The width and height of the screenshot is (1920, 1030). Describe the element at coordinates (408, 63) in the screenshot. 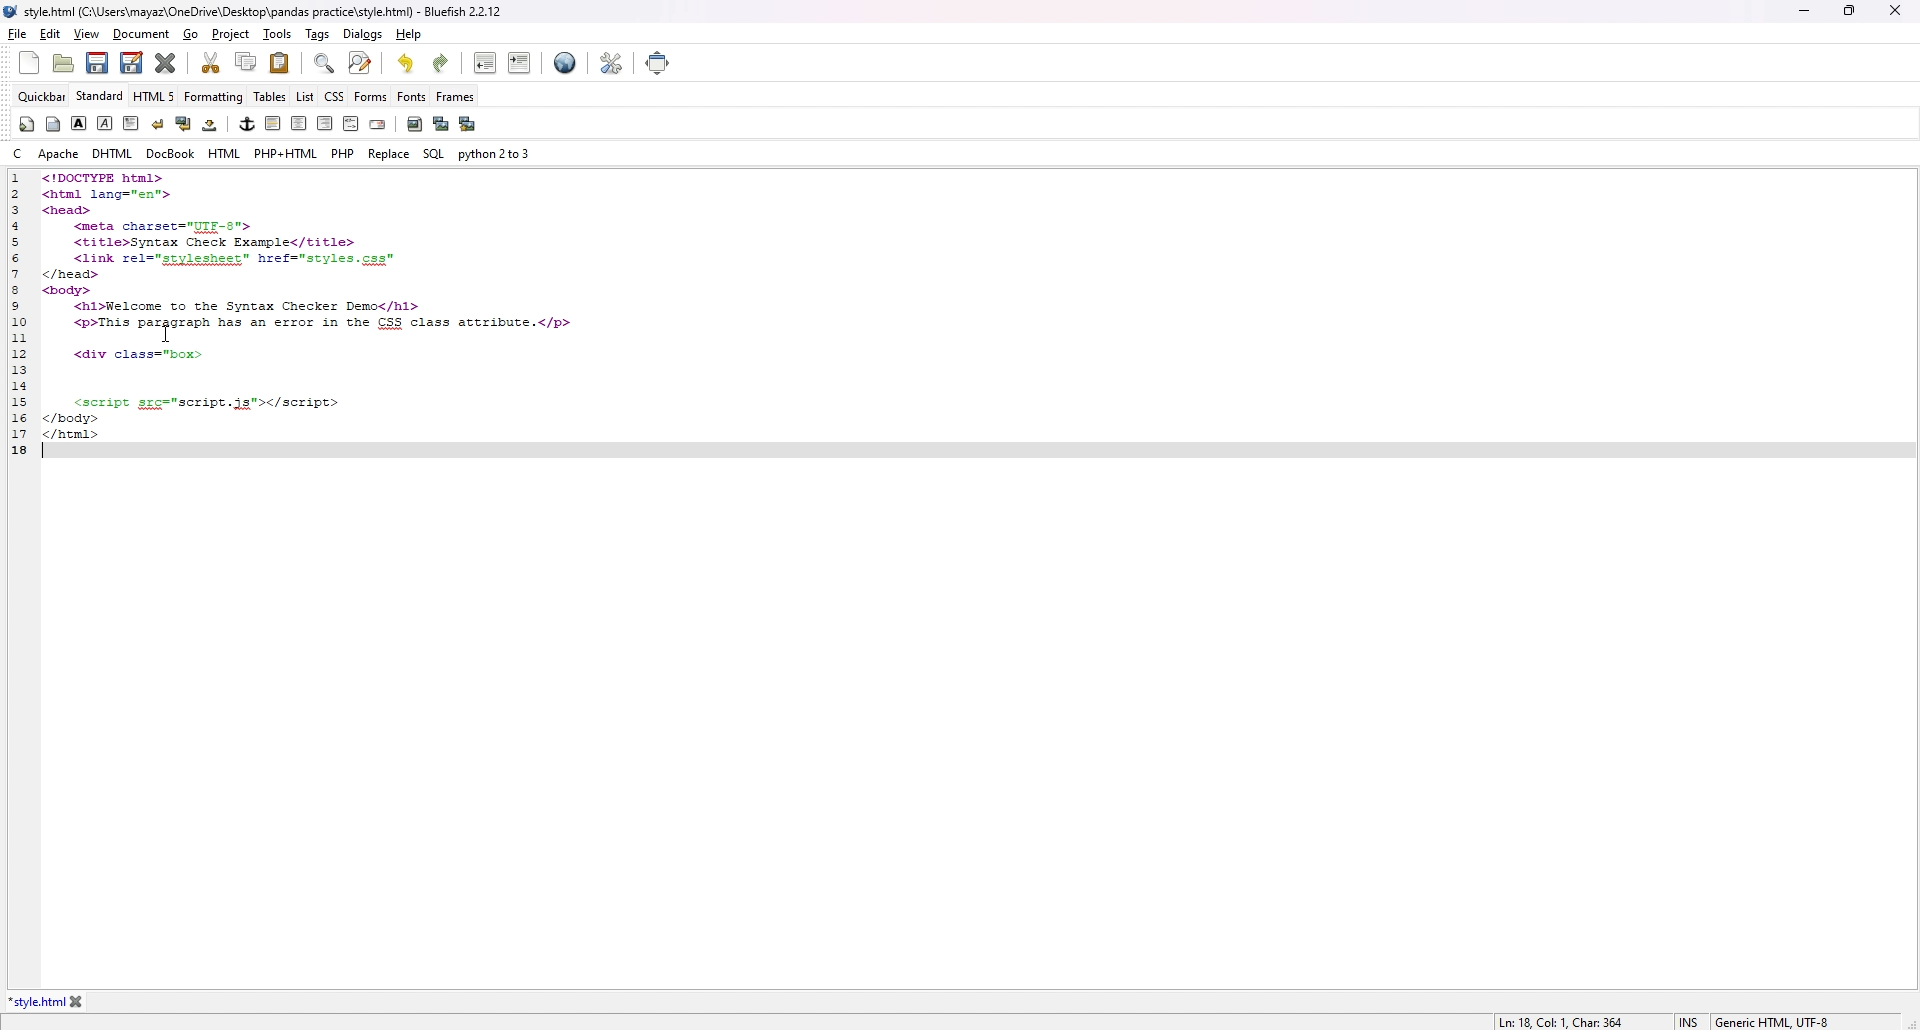

I see `undo` at that location.